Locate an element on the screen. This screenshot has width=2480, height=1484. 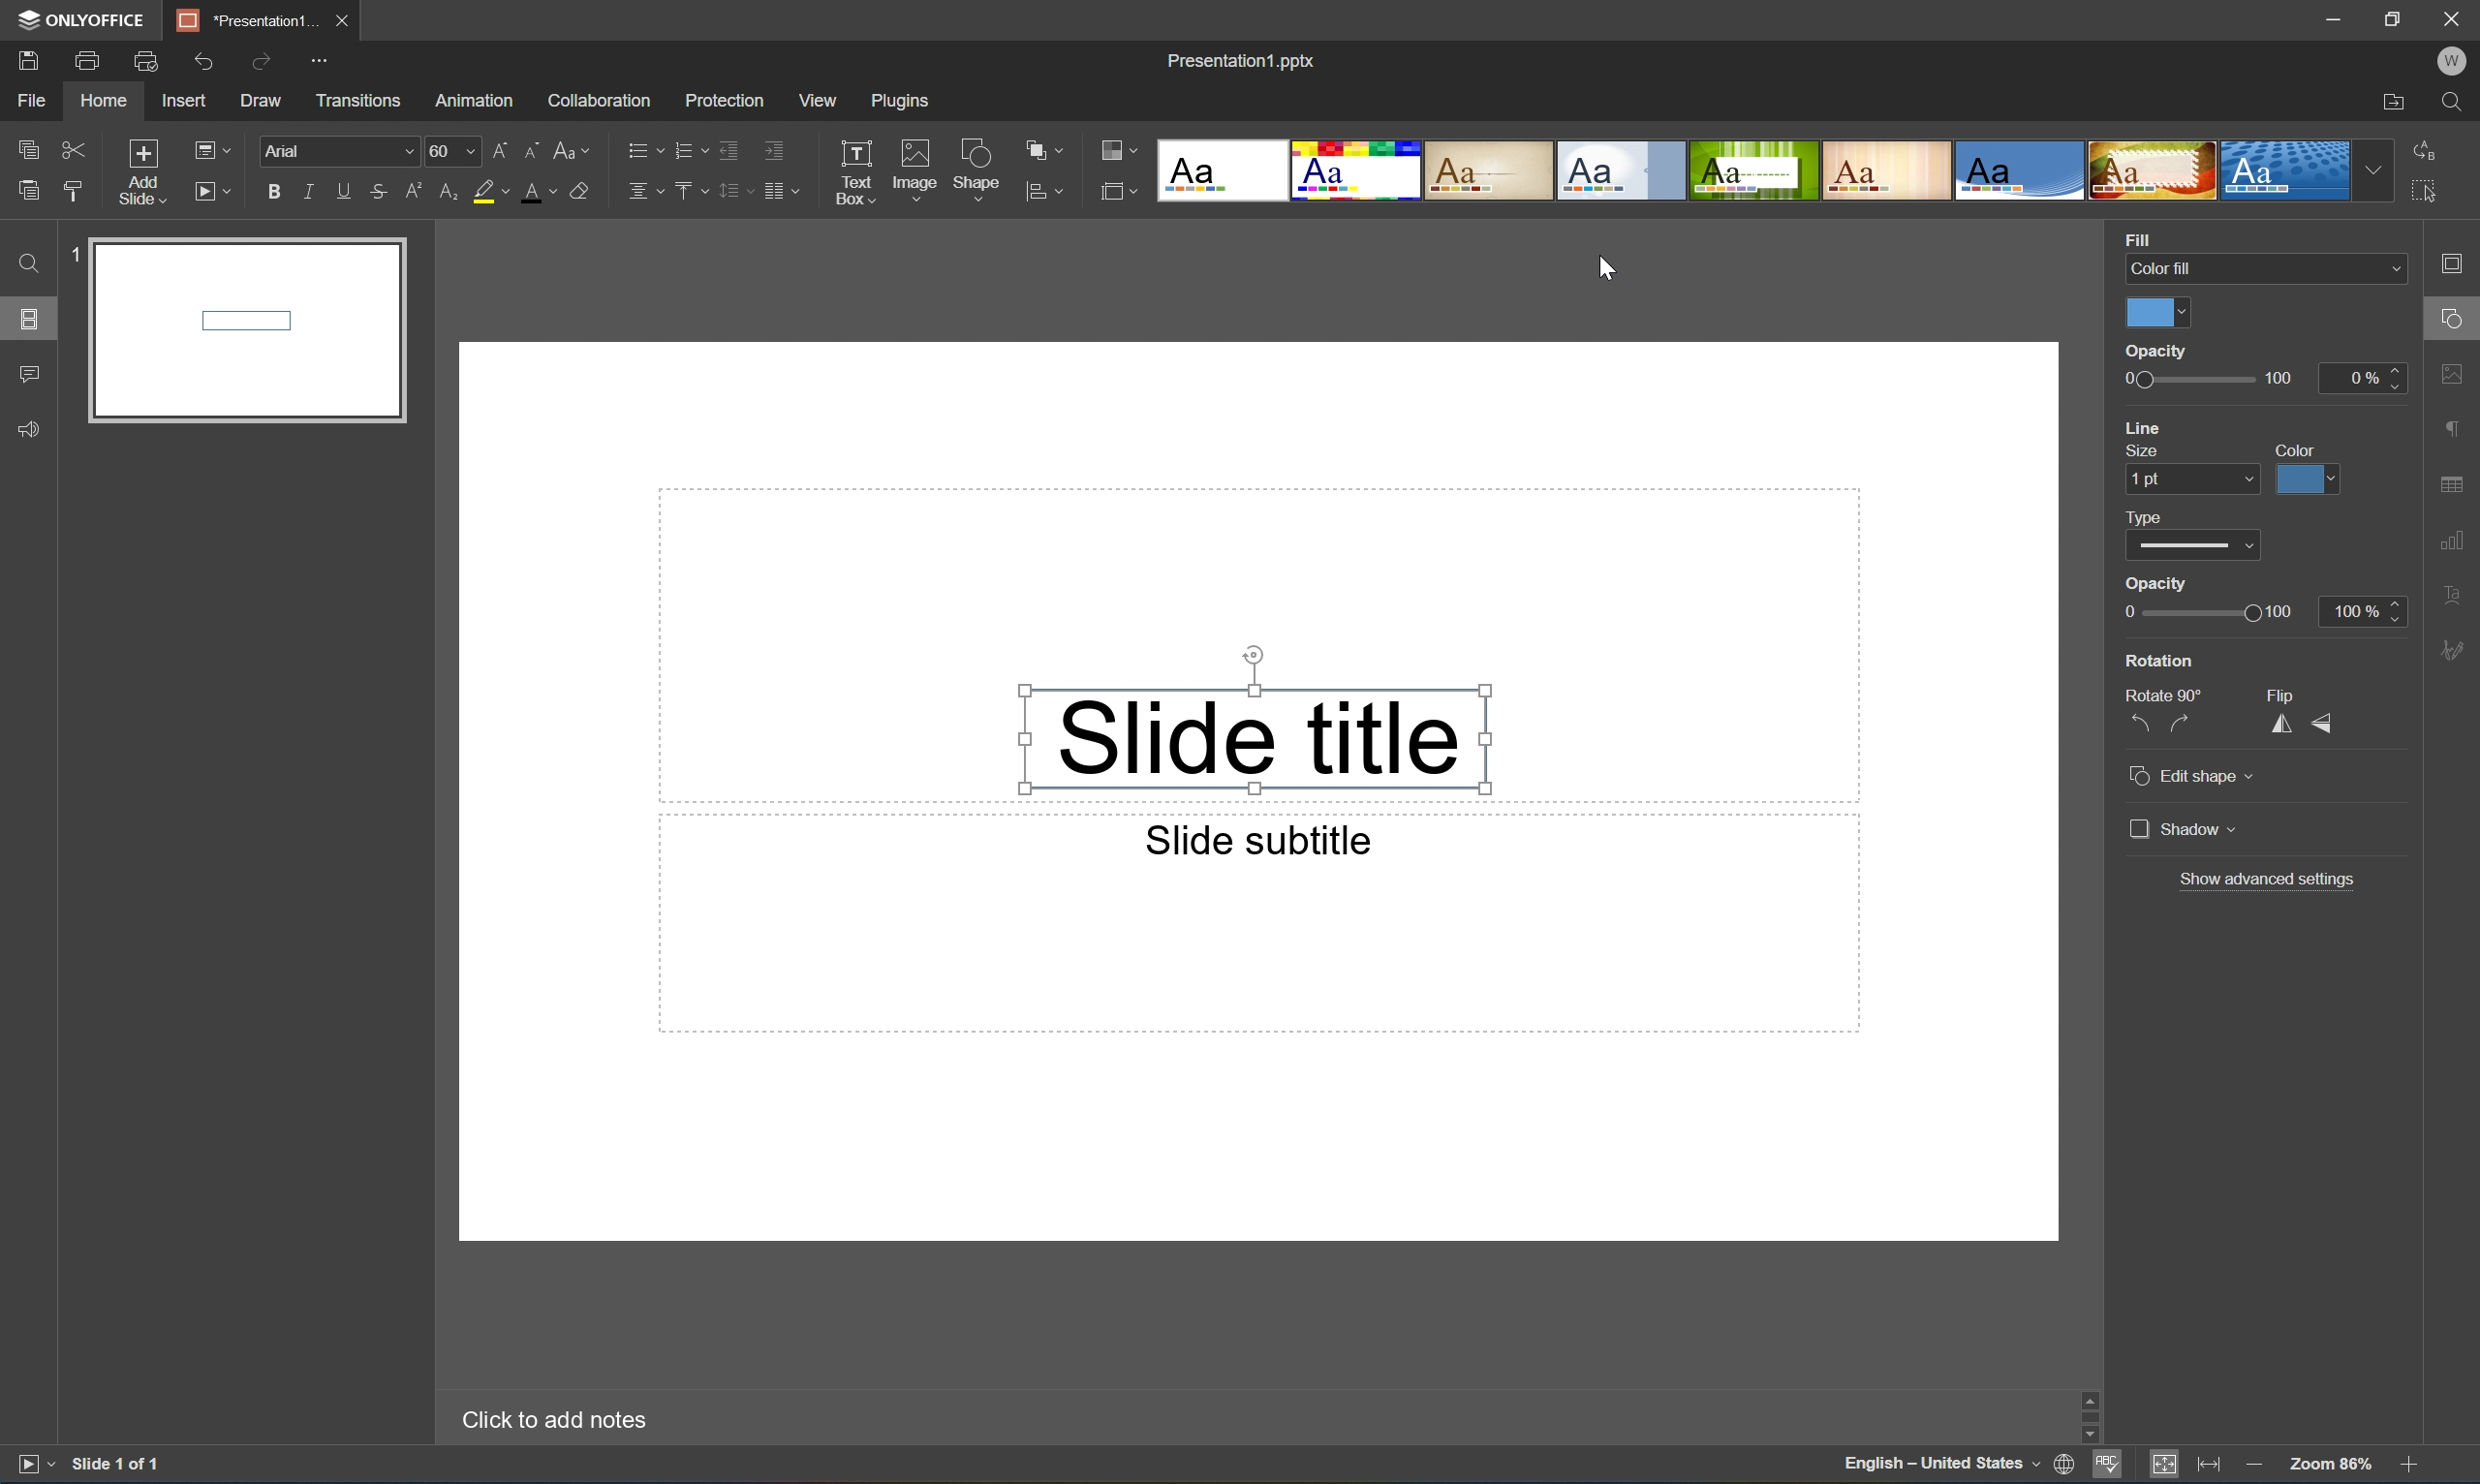
Increment font size is located at coordinates (496, 148).